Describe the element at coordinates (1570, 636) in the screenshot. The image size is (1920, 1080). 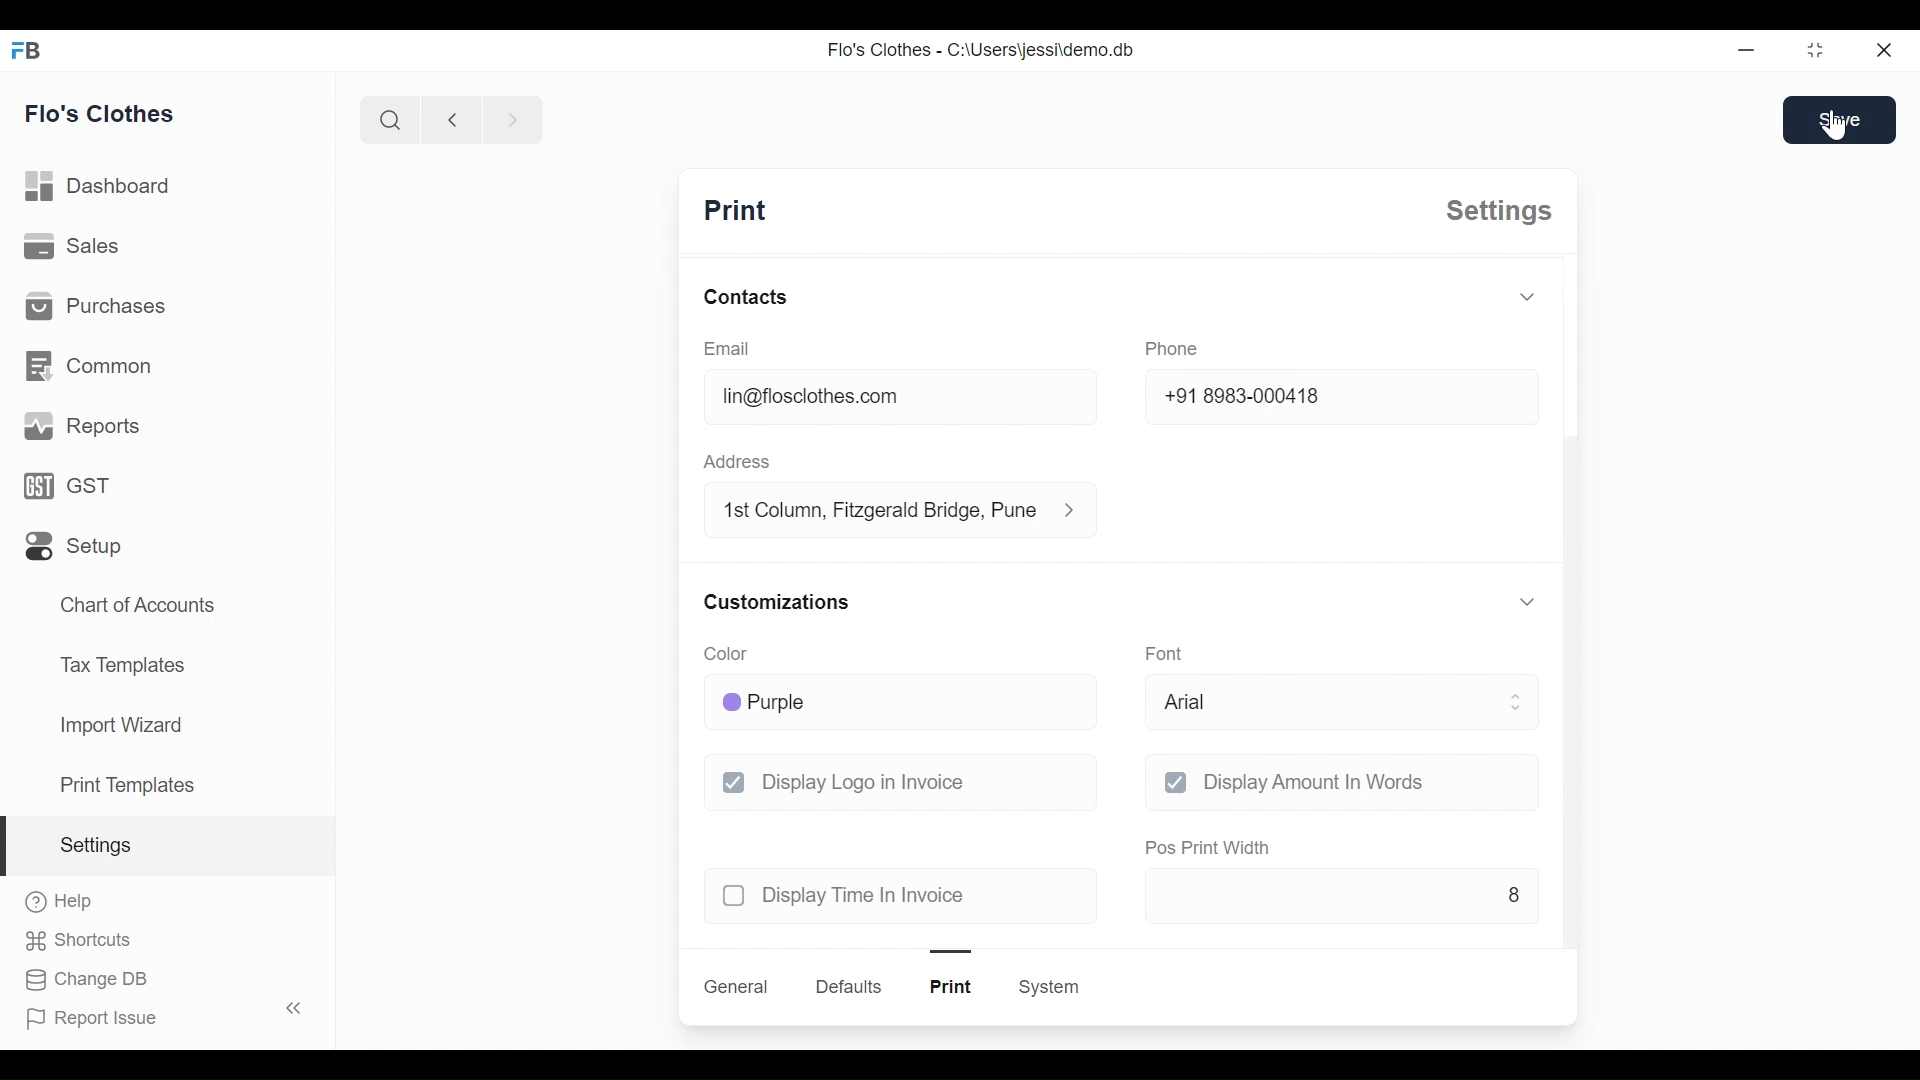
I see `scroll bar` at that location.